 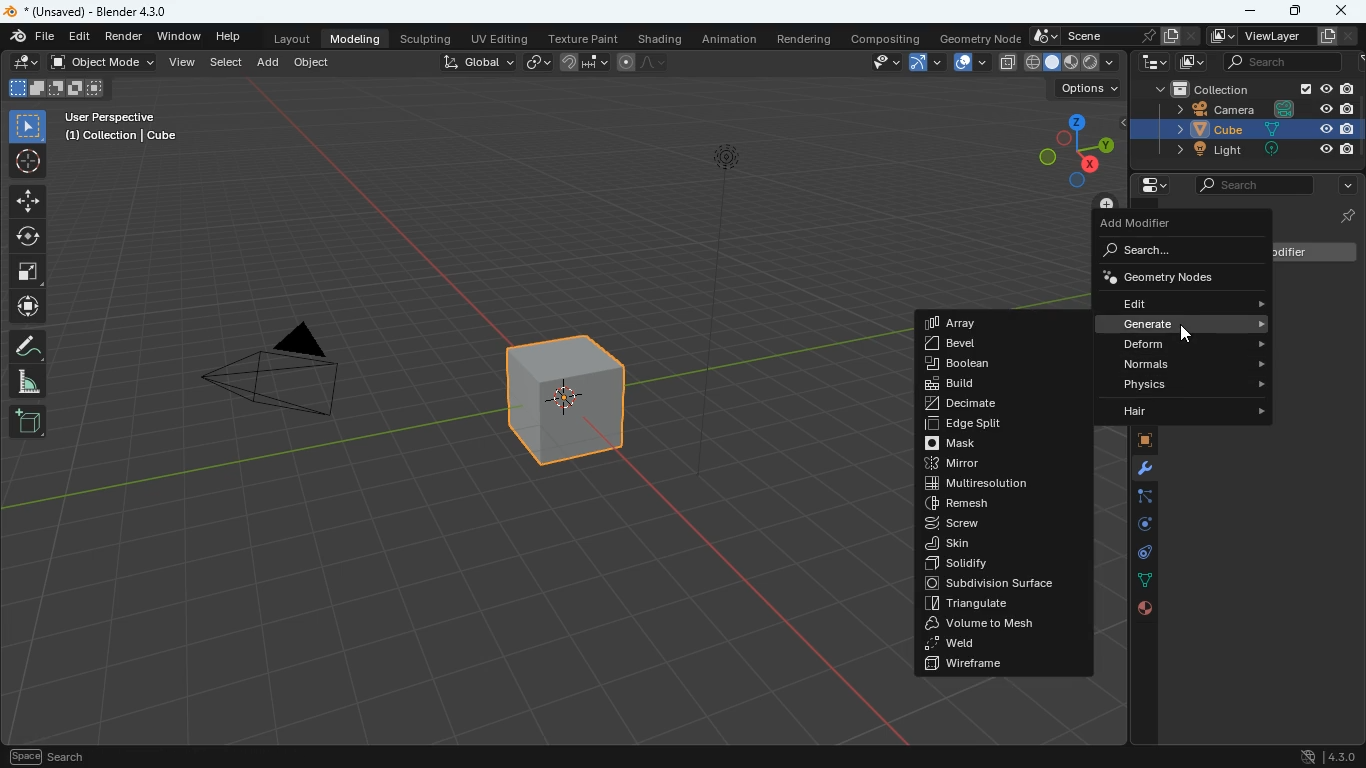 I want to click on collection, so click(x=1248, y=88).